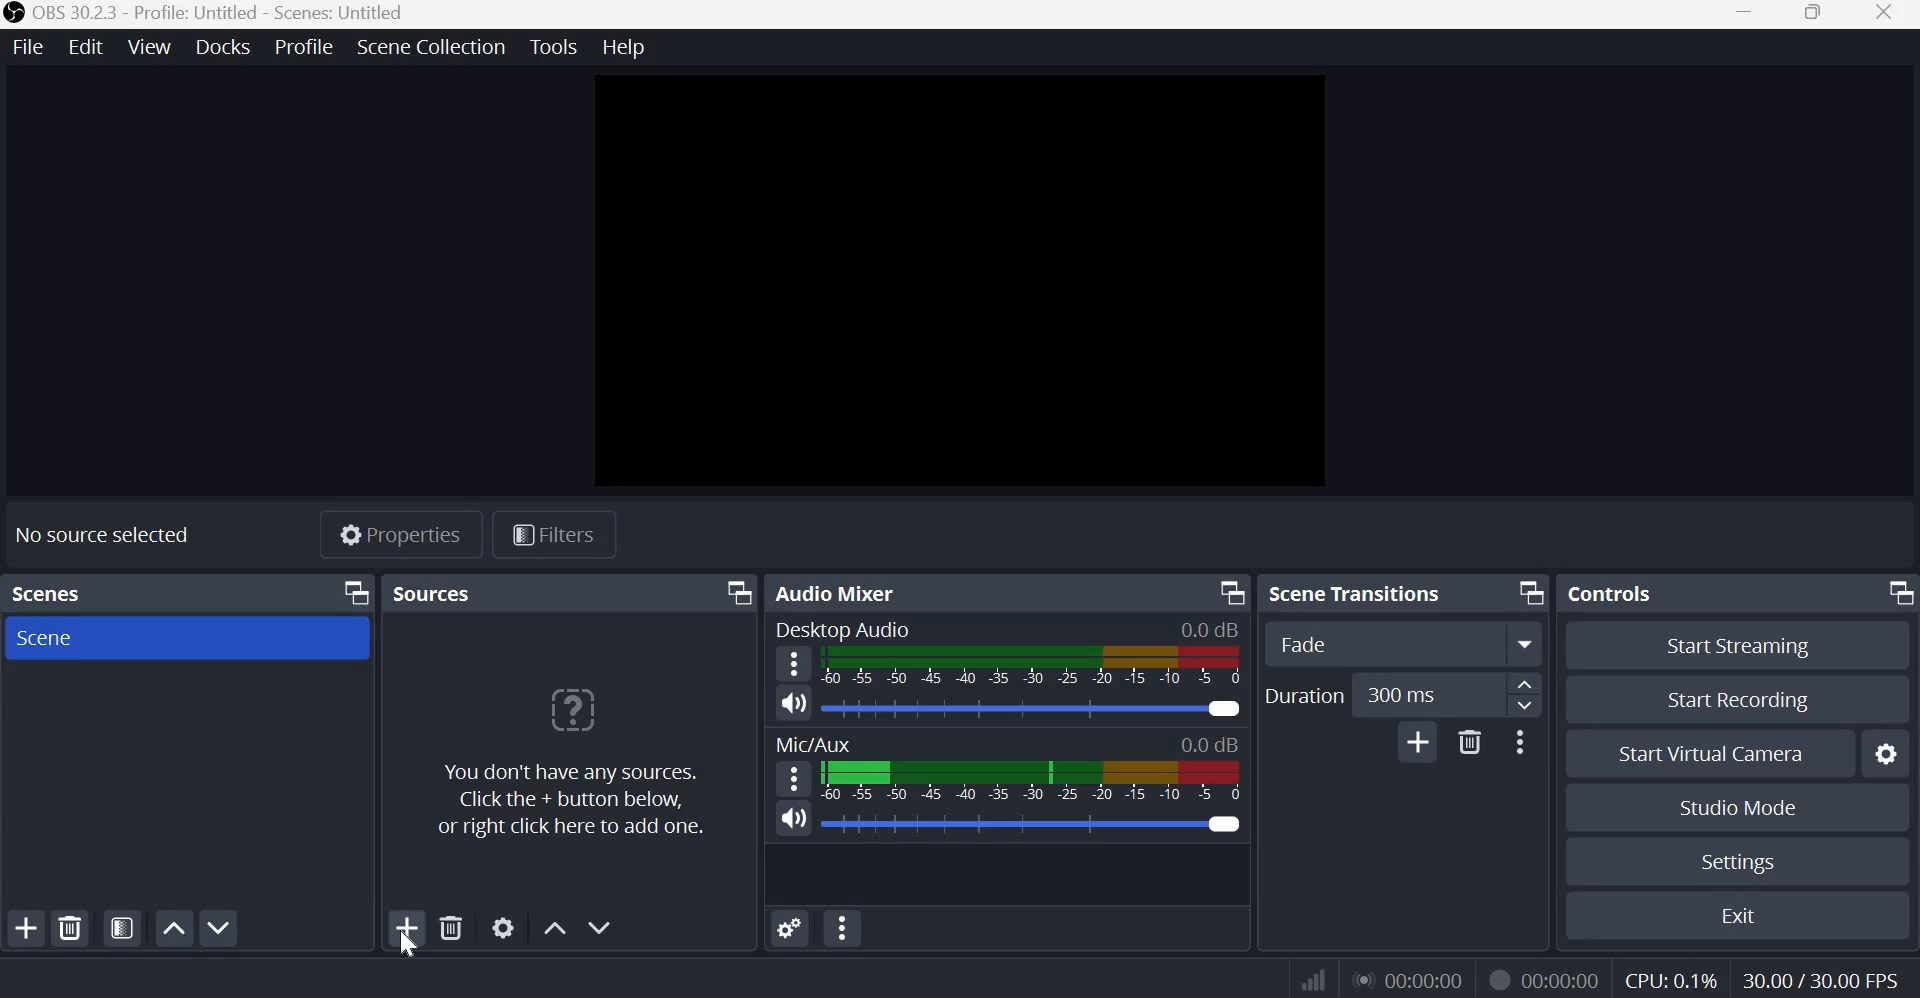 The height and width of the screenshot is (998, 1920). What do you see at coordinates (304, 47) in the screenshot?
I see `Profile` at bounding box center [304, 47].